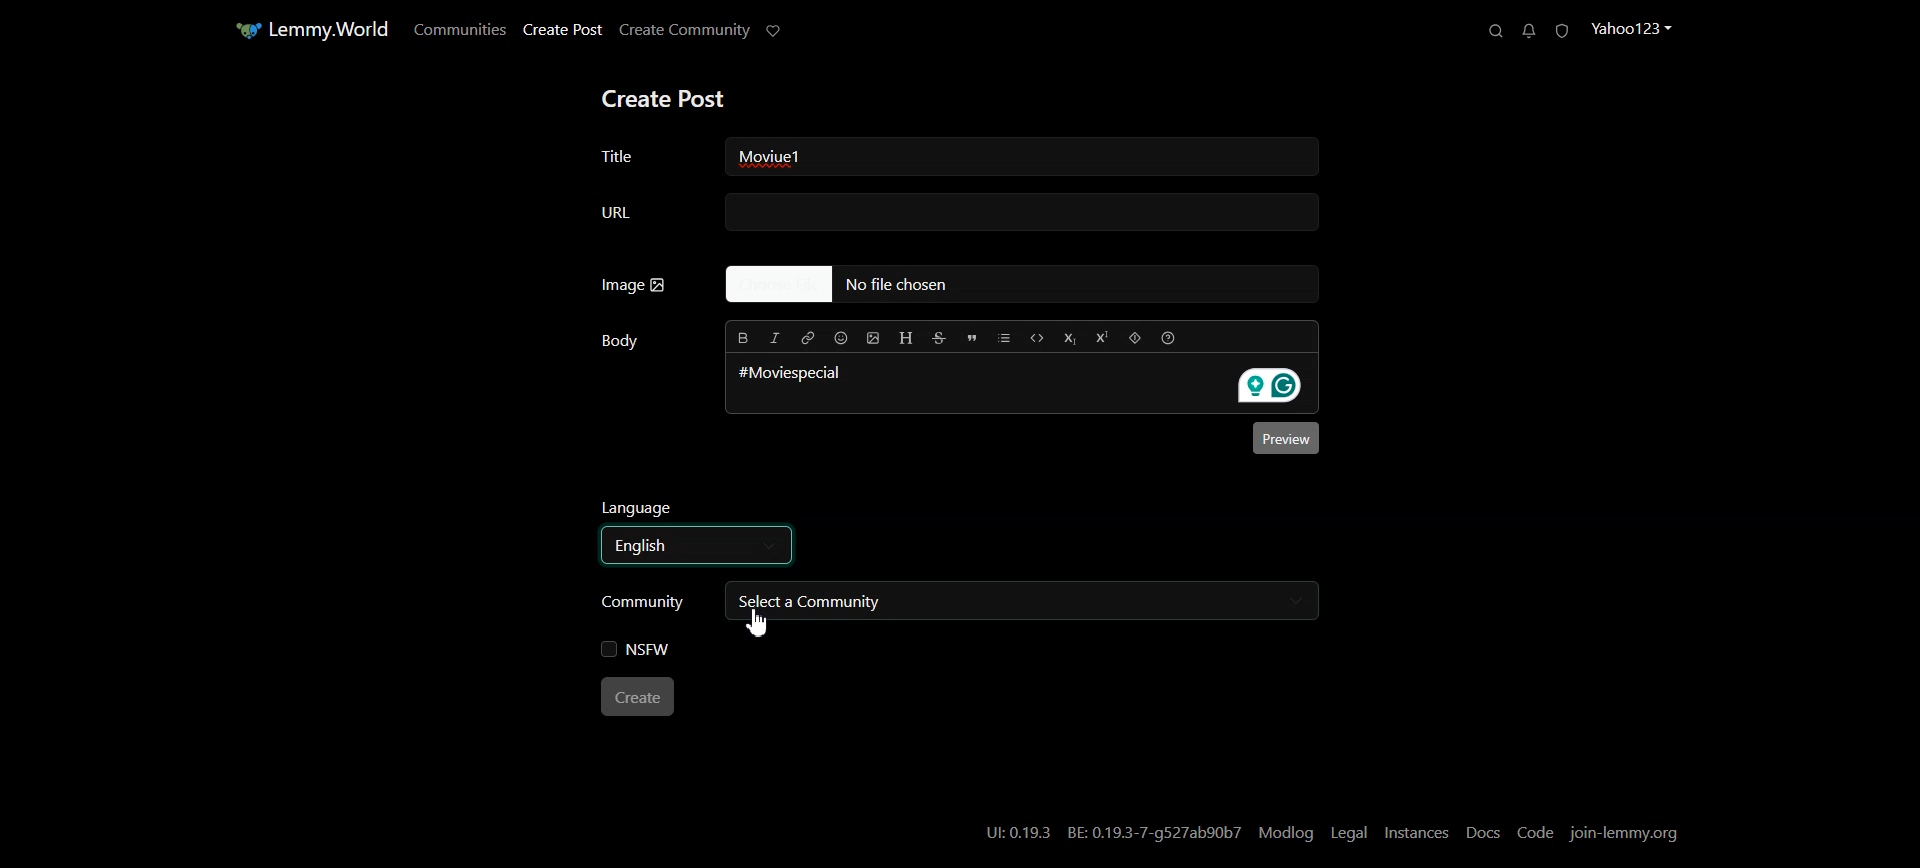 This screenshot has width=1920, height=868. I want to click on Select a community, so click(1018, 601).